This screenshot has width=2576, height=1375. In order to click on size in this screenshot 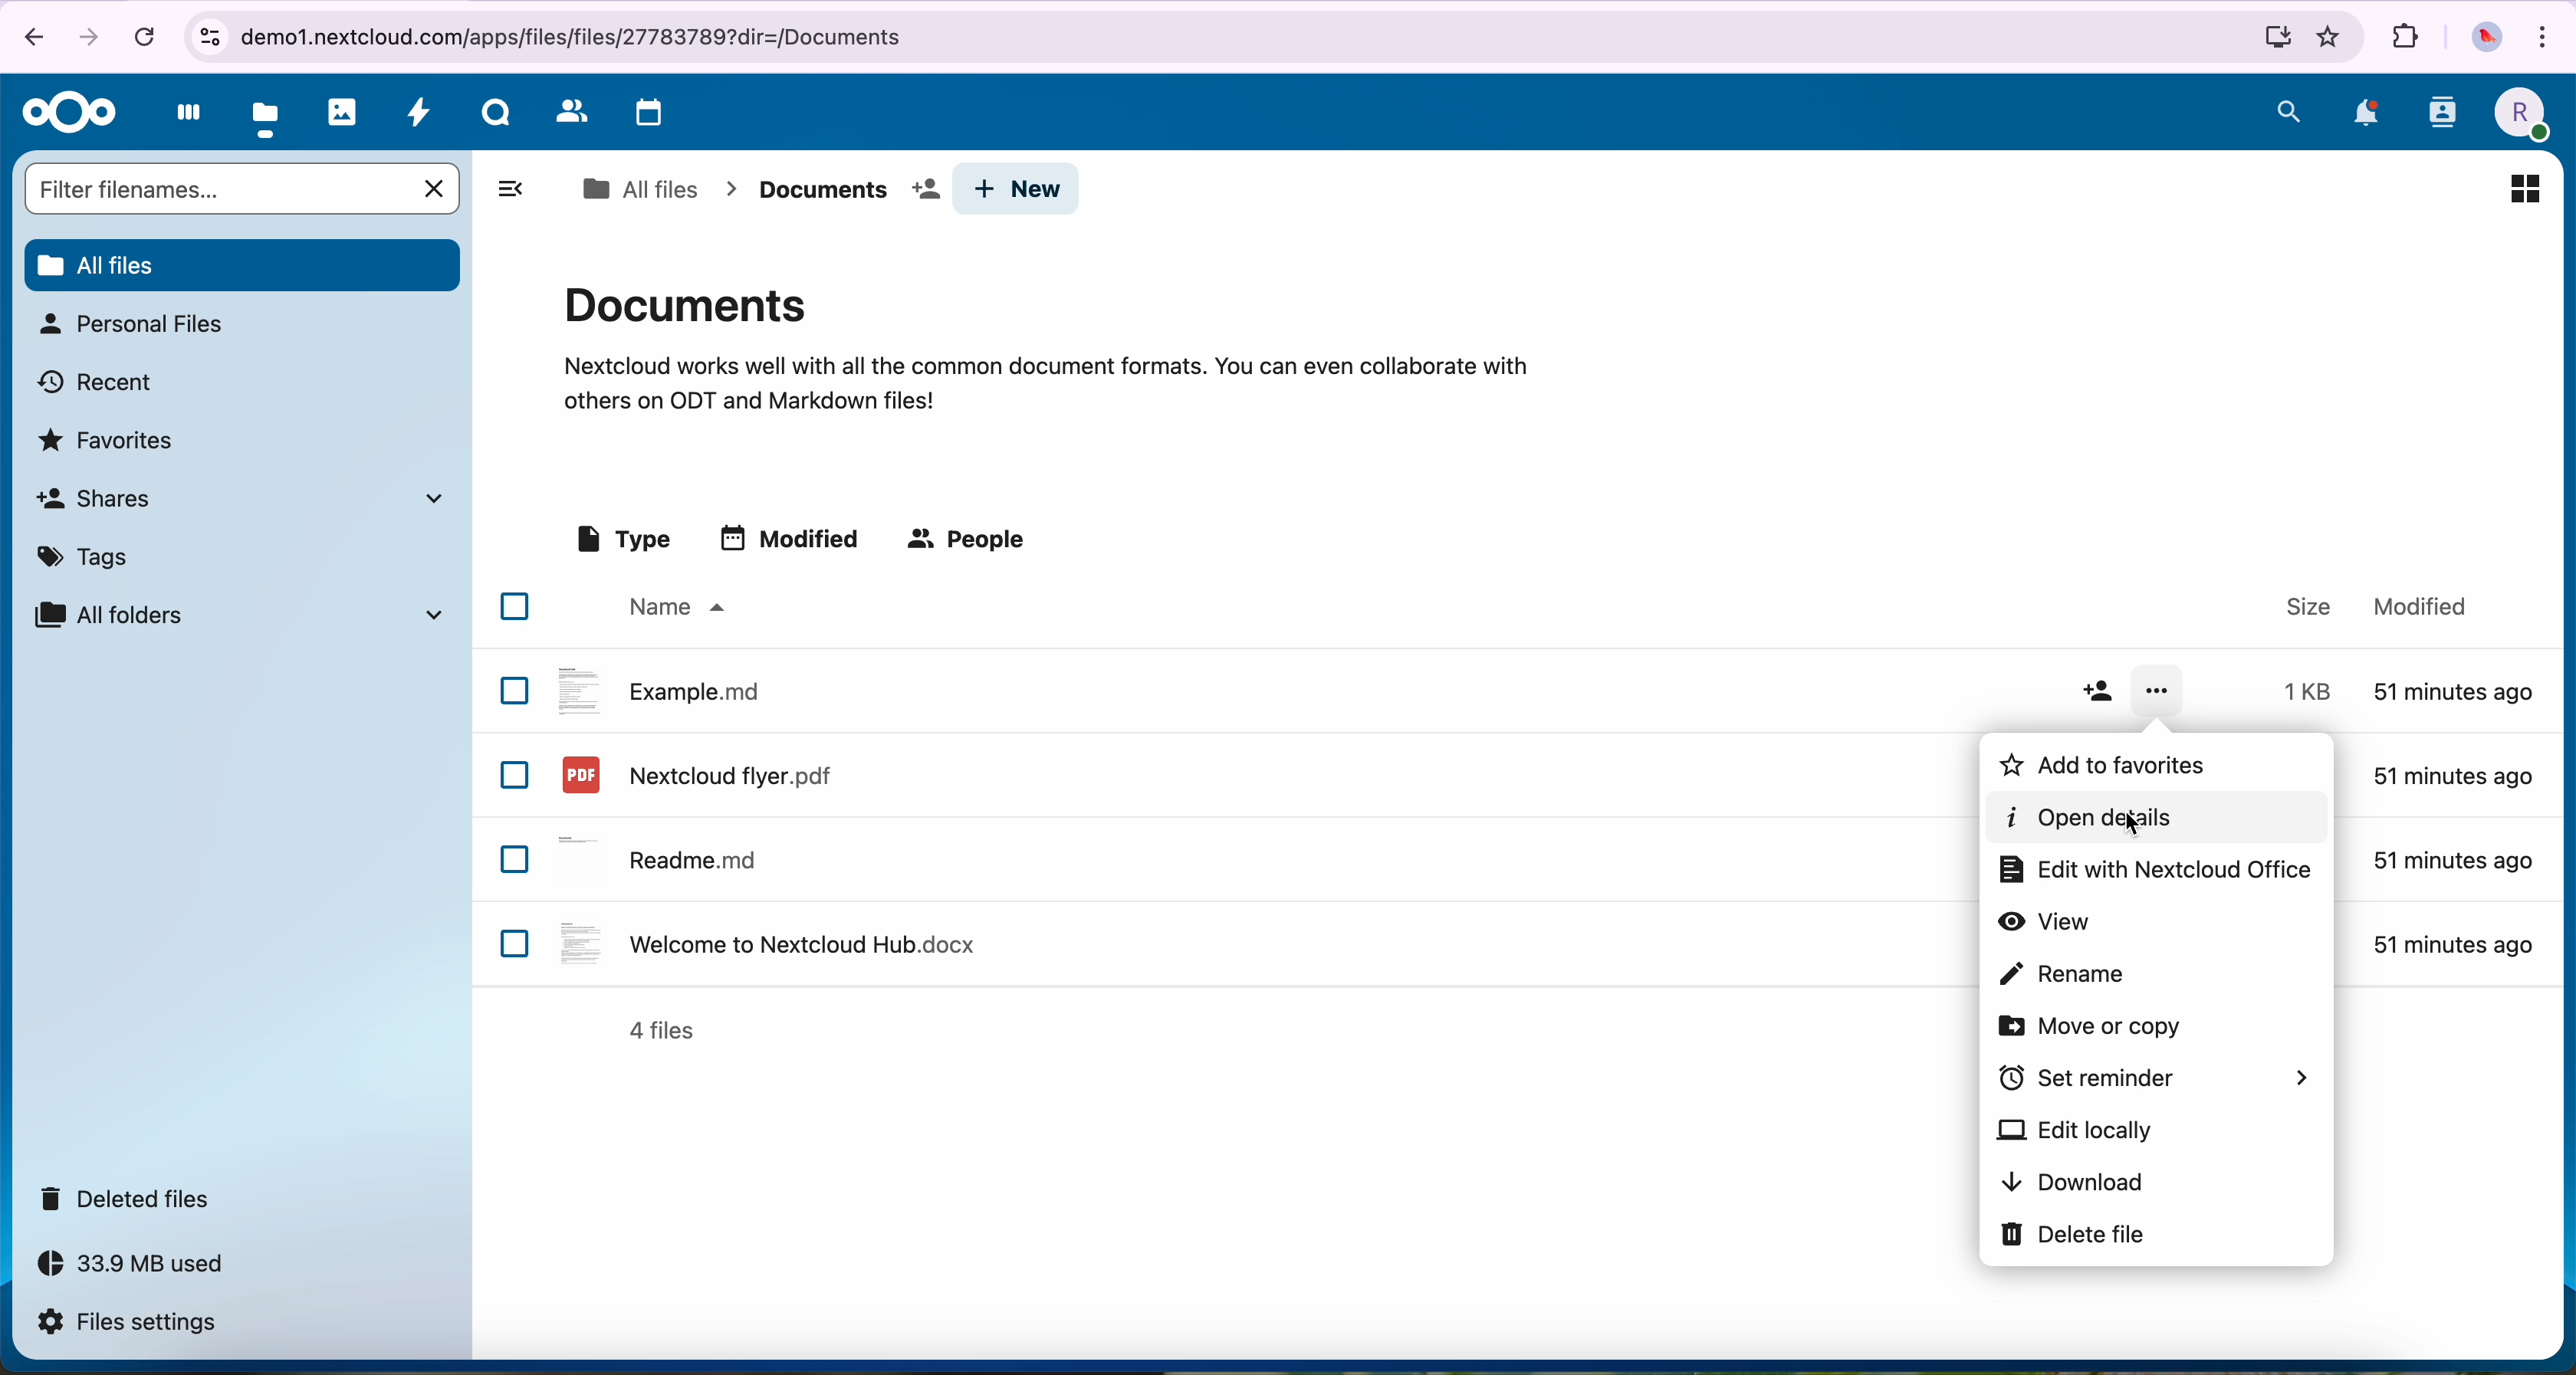, I will do `click(2307, 604)`.